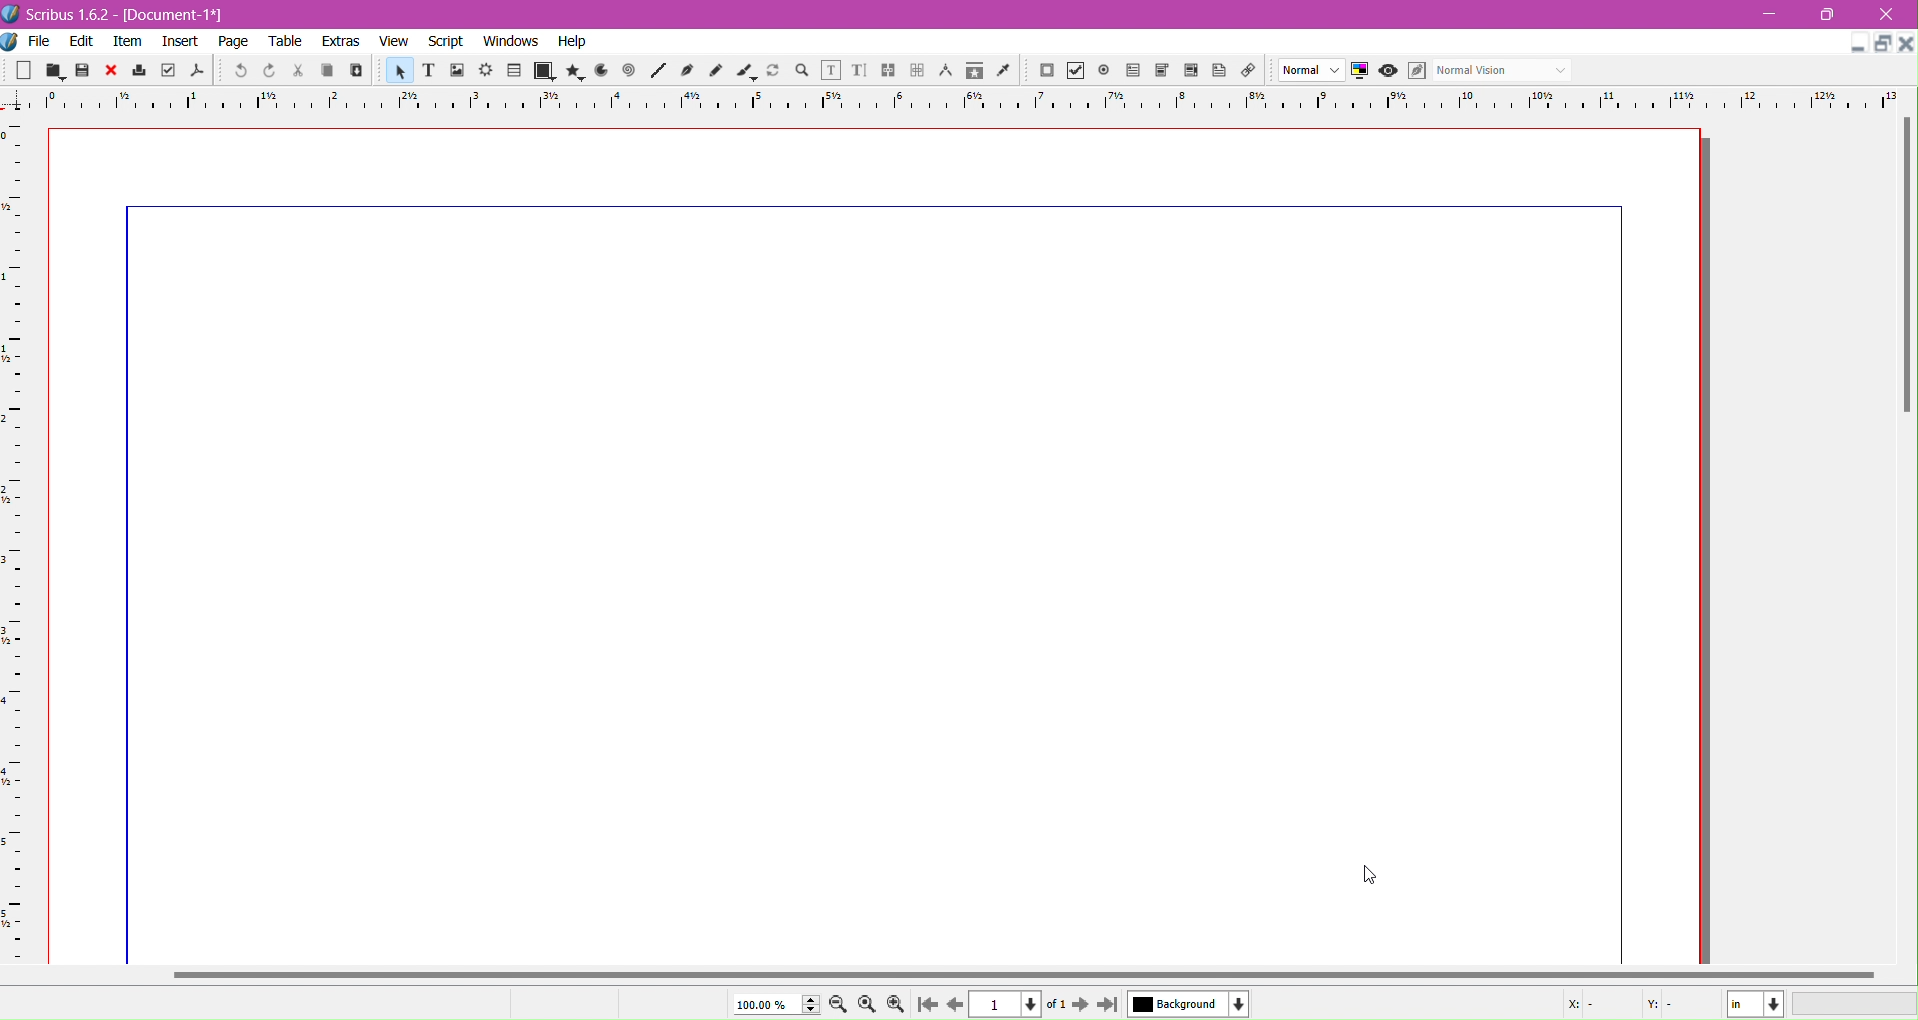 The image size is (1918, 1020). I want to click on pdf checkbox, so click(1075, 71).